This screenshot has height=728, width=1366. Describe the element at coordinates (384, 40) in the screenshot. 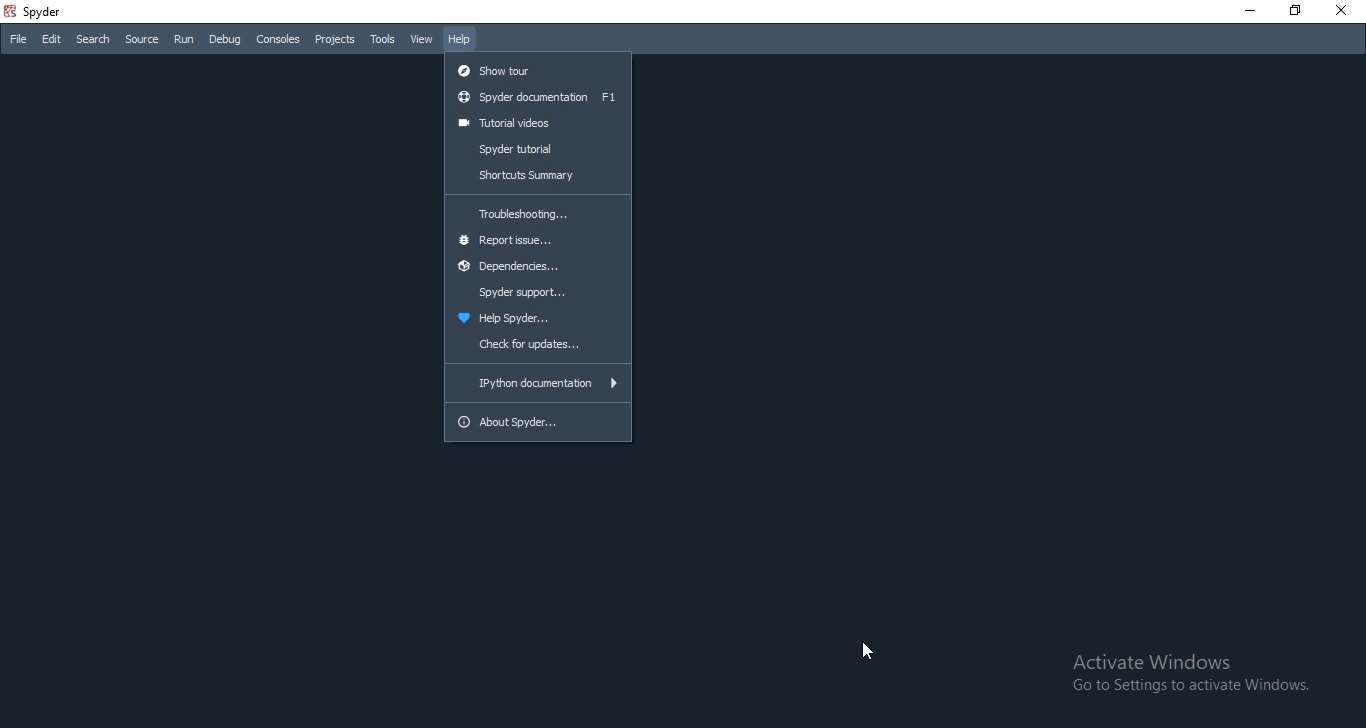

I see `Tools` at that location.